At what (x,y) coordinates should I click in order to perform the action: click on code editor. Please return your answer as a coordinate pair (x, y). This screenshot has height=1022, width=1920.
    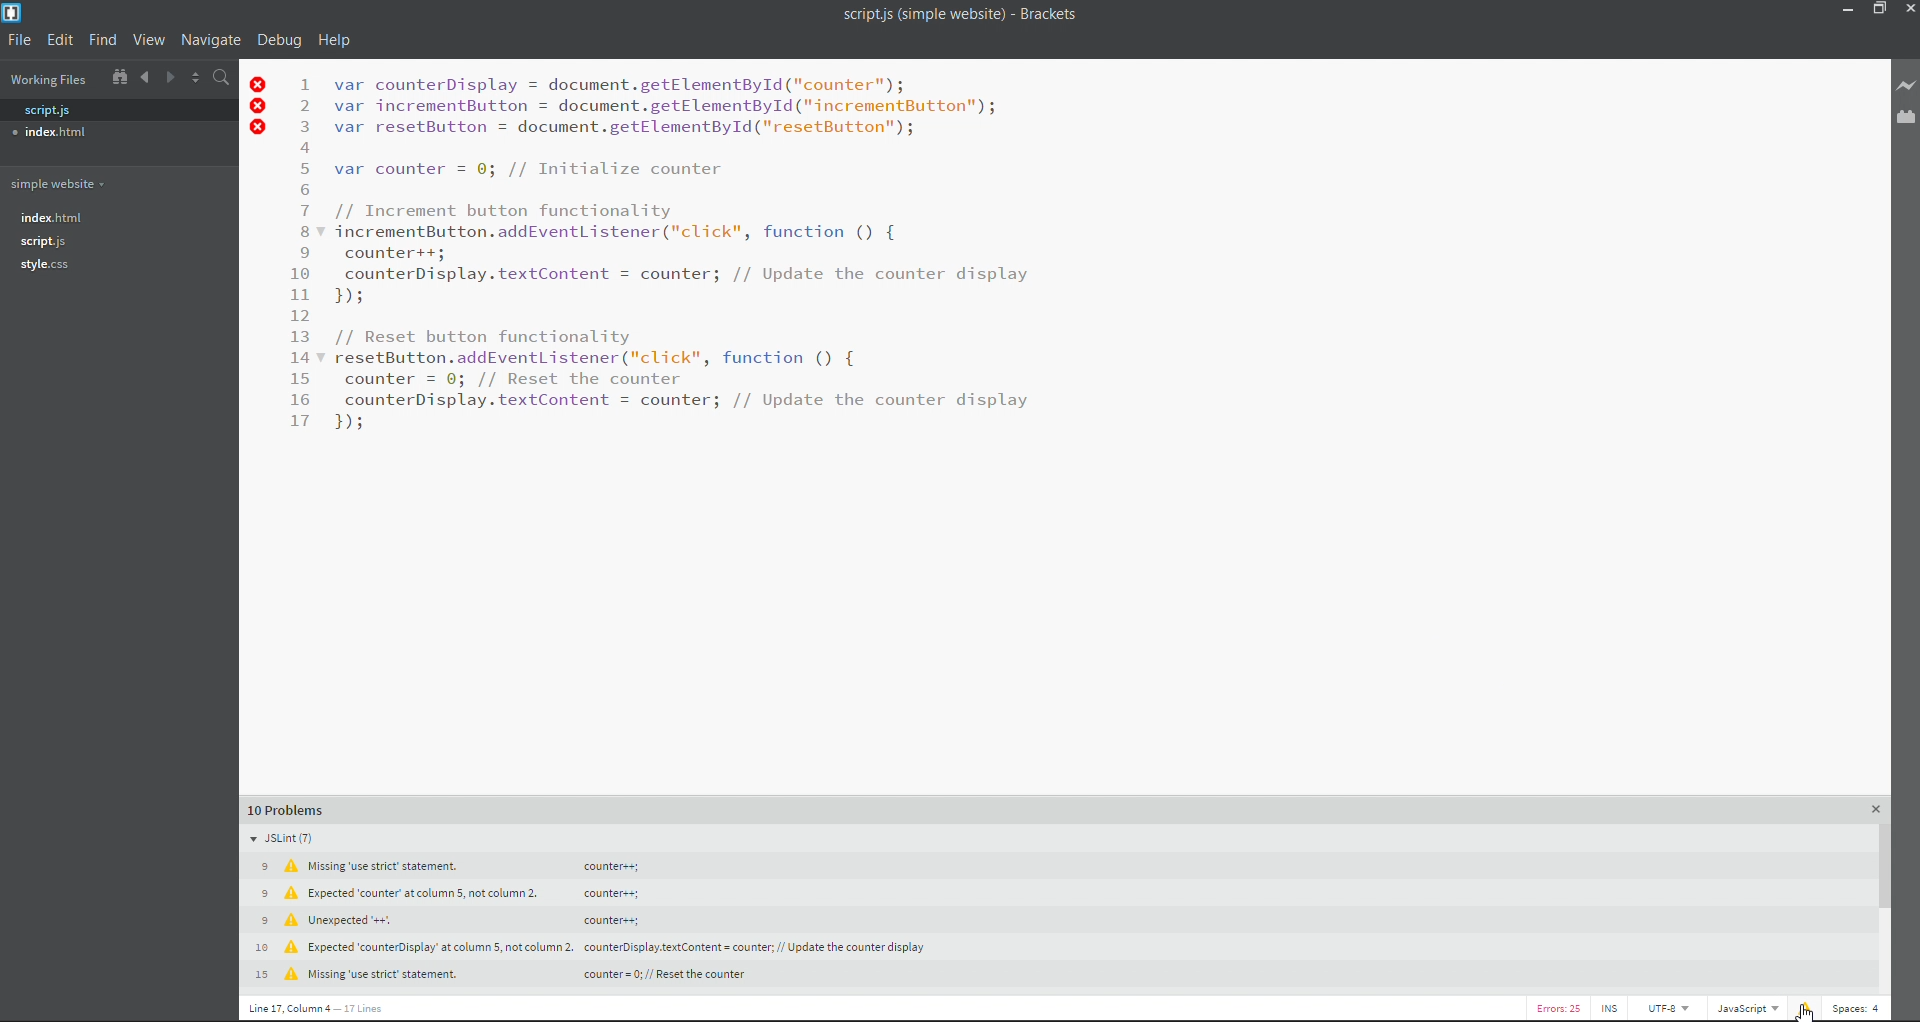
    Looking at the image, I should click on (688, 255).